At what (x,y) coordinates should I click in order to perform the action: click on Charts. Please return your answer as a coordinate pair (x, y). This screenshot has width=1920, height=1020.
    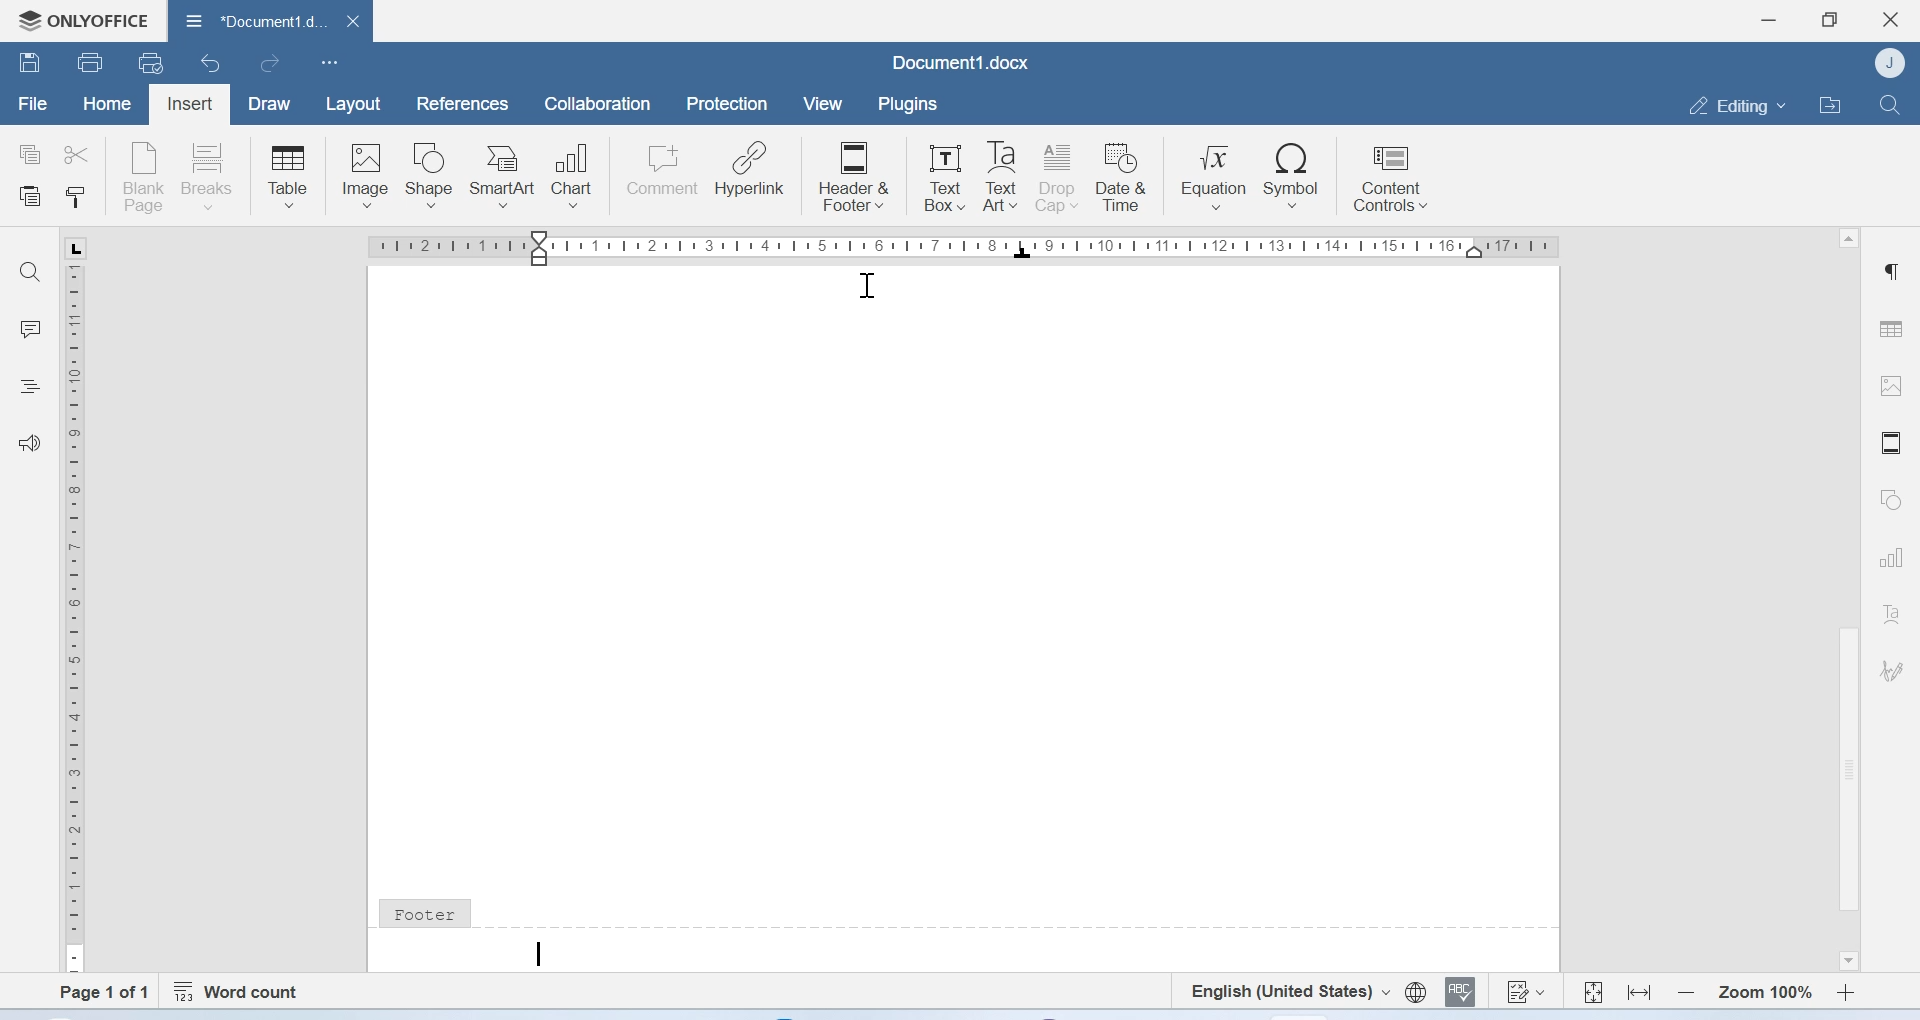
    Looking at the image, I should click on (1890, 559).